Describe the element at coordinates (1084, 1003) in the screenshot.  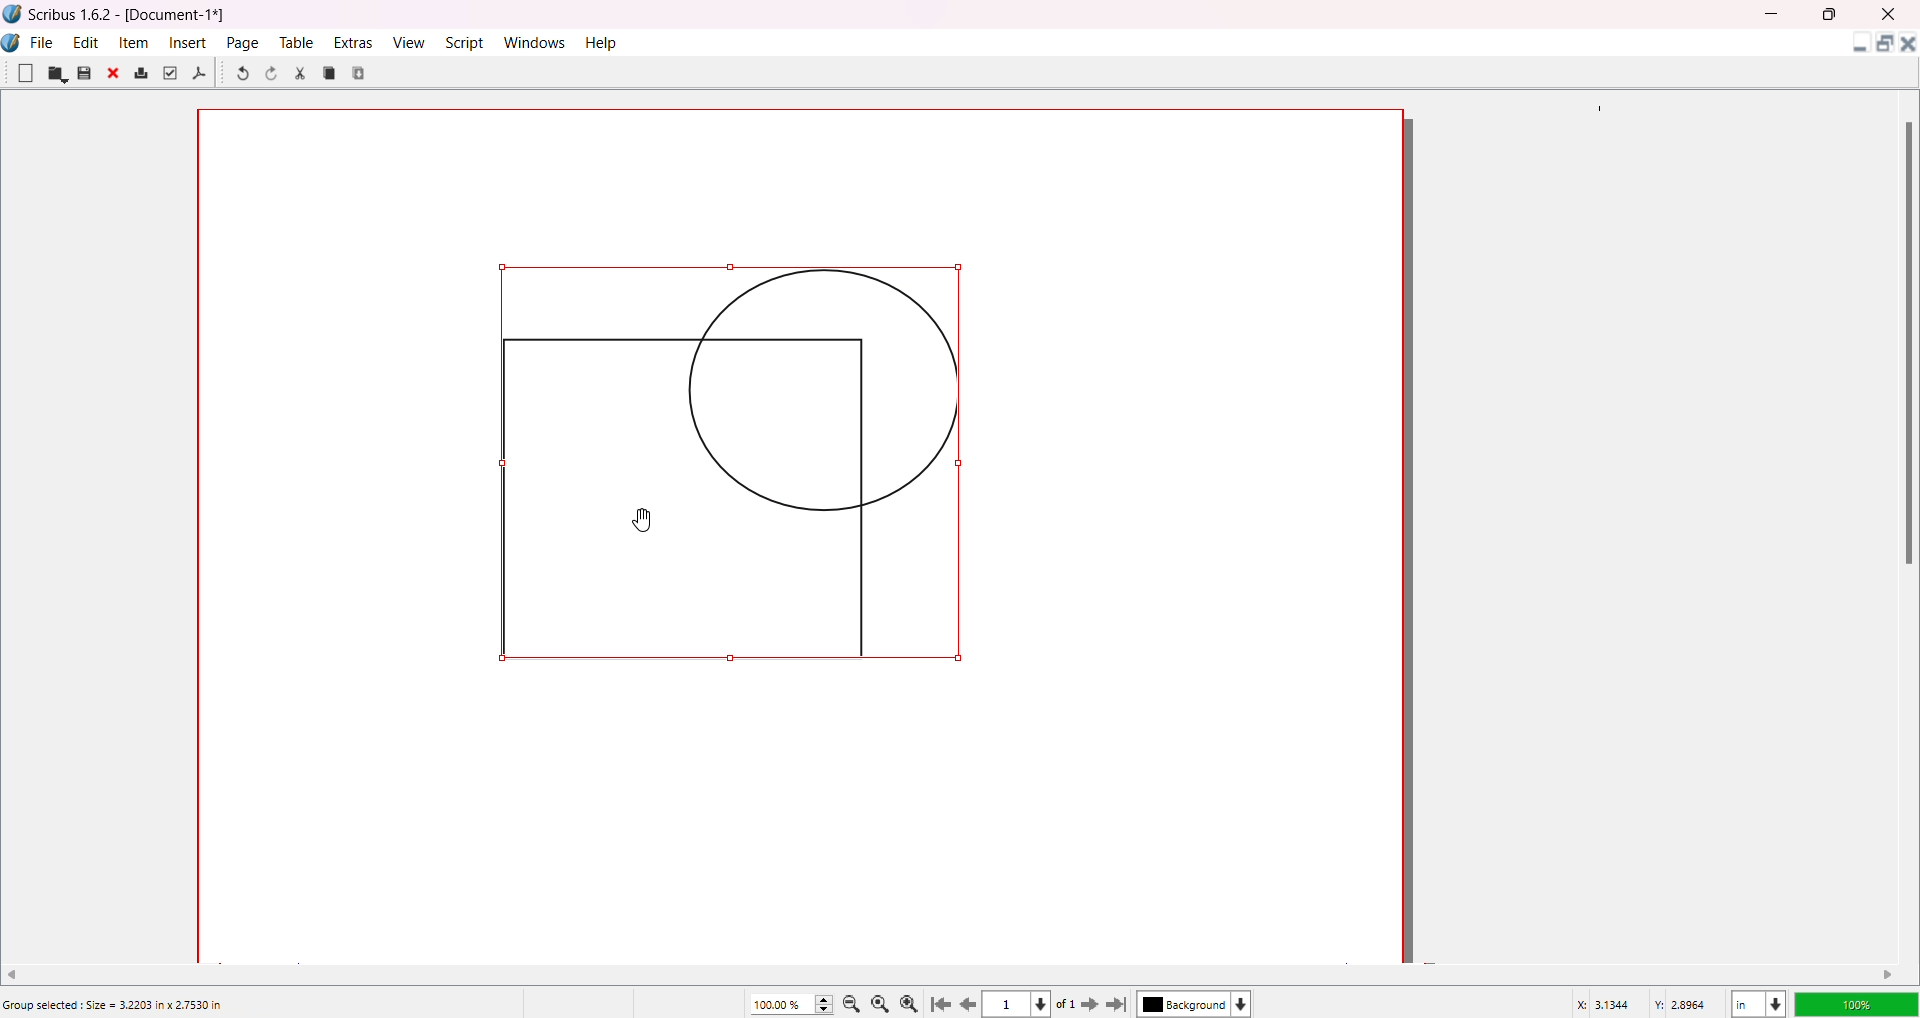
I see `Next` at that location.